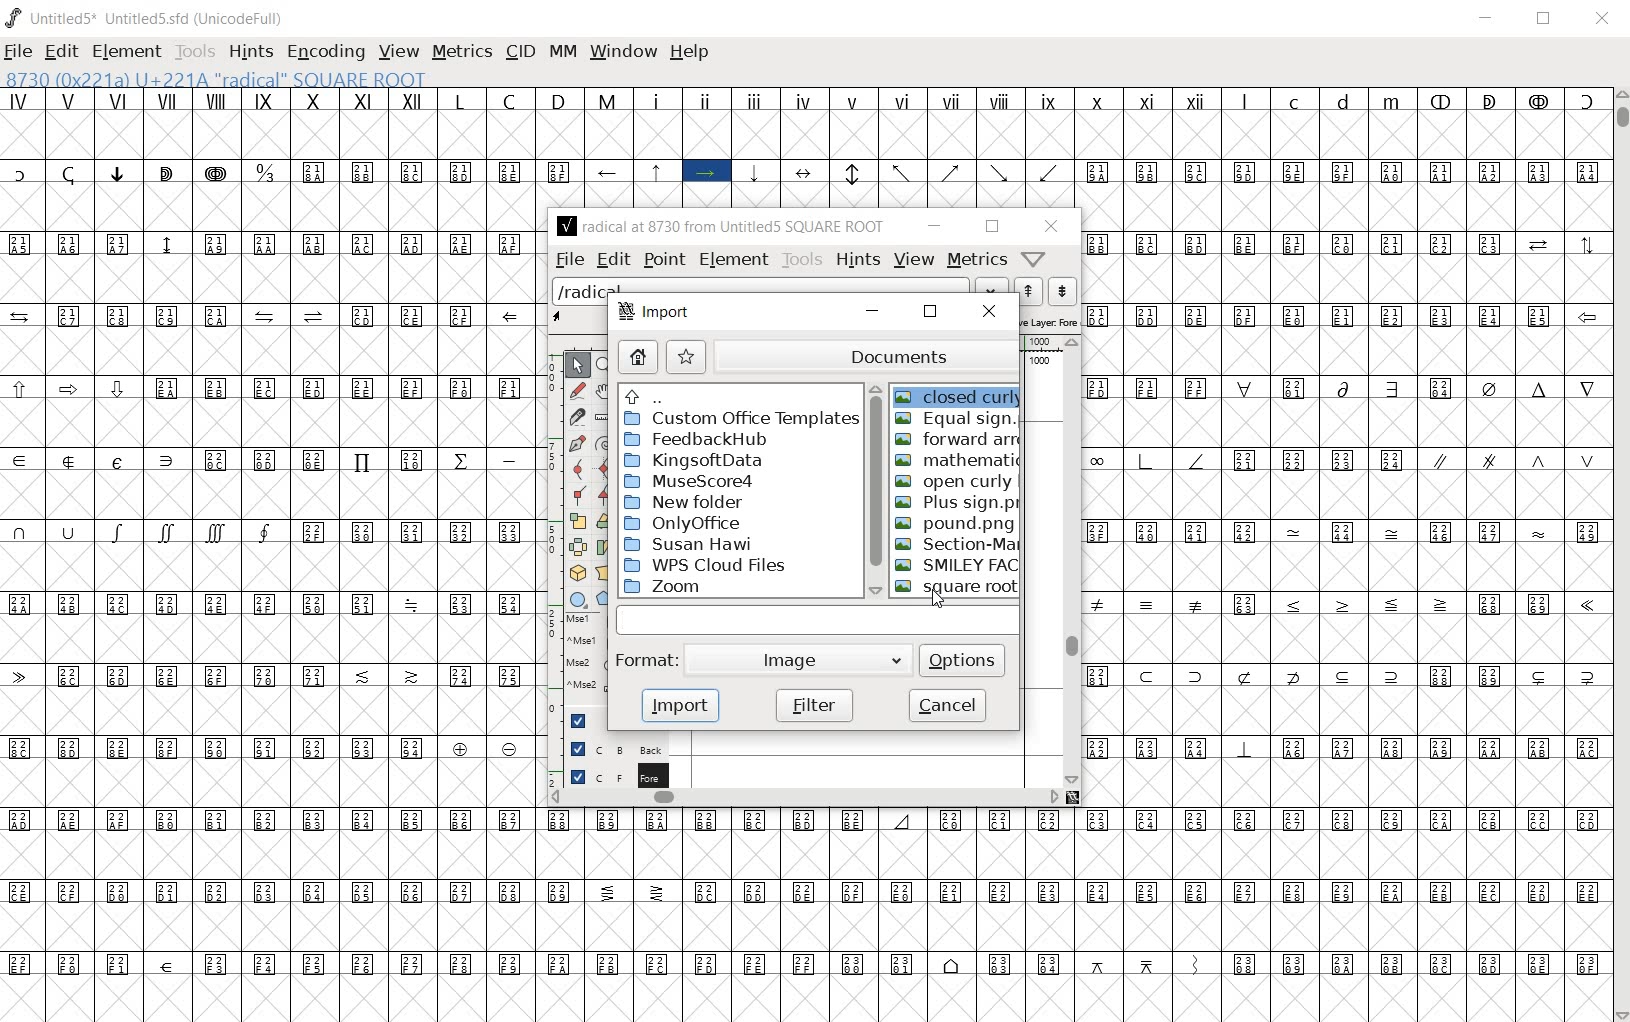  Describe the element at coordinates (687, 356) in the screenshot. I see `star` at that location.